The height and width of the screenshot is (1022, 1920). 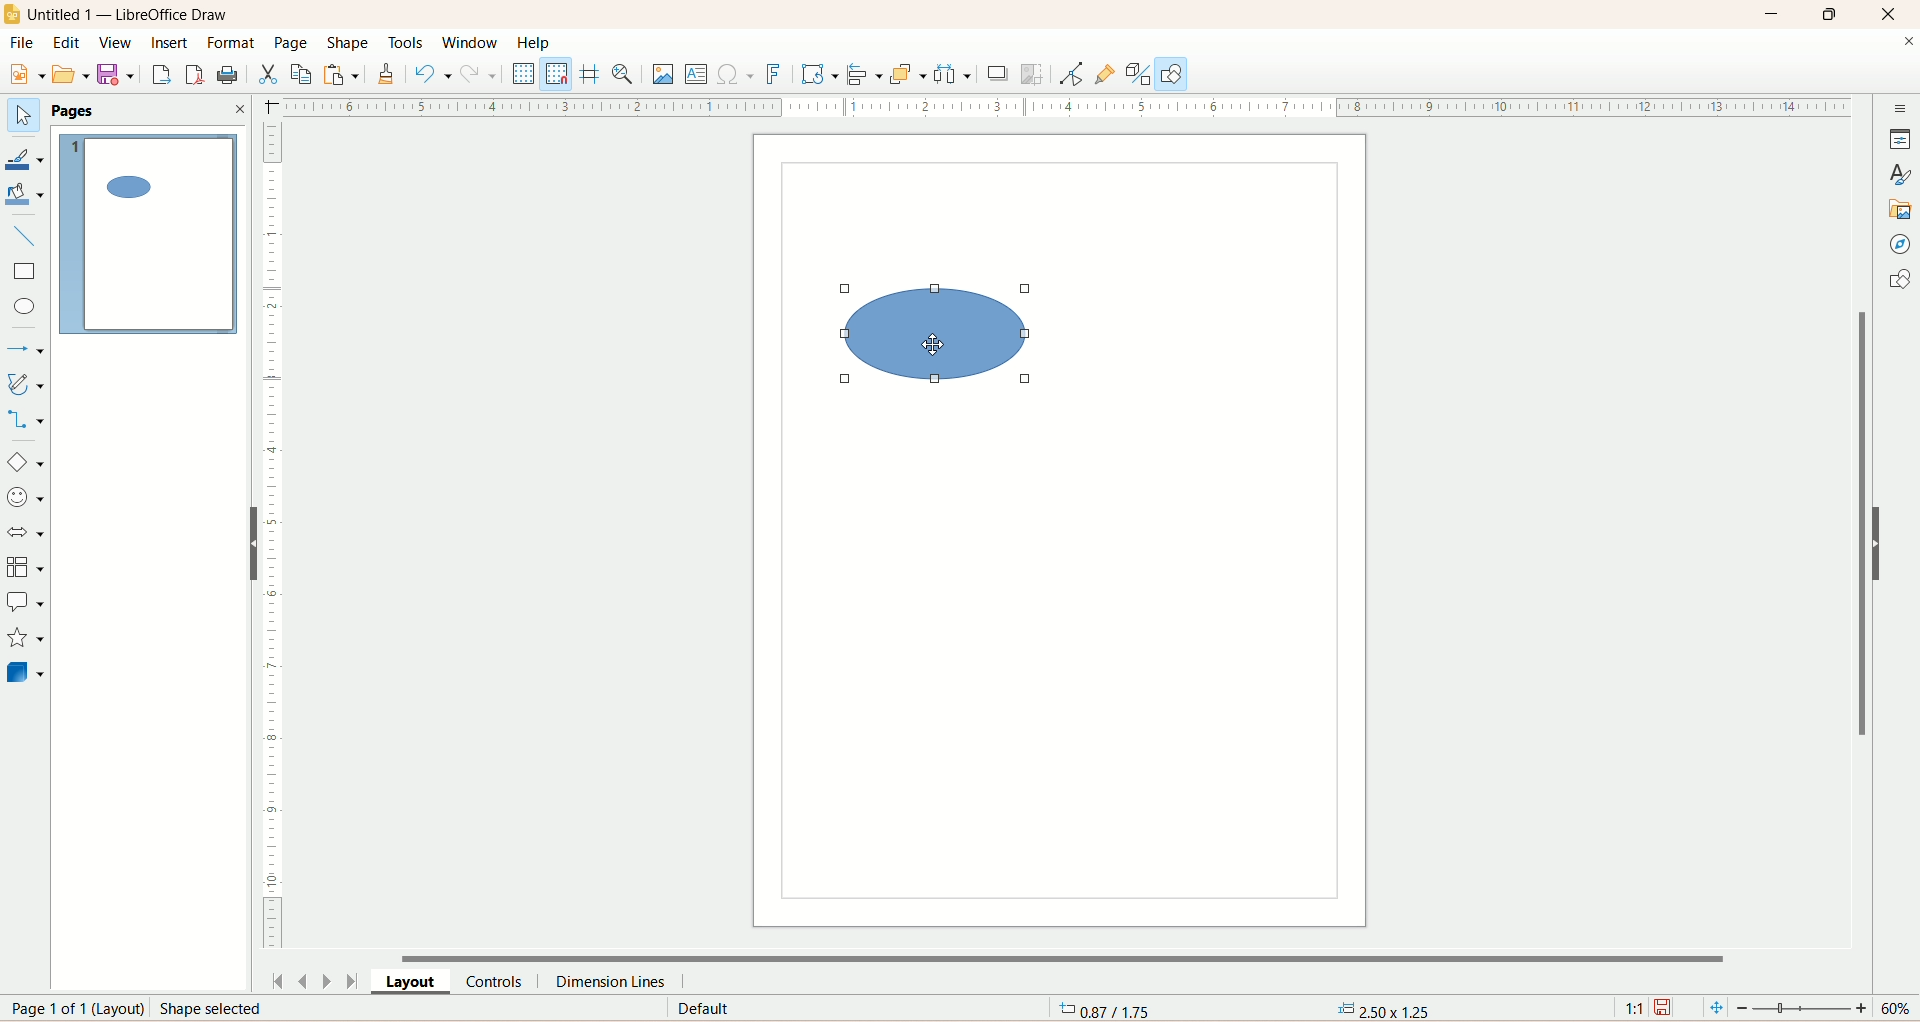 I want to click on insert line, so click(x=24, y=235).